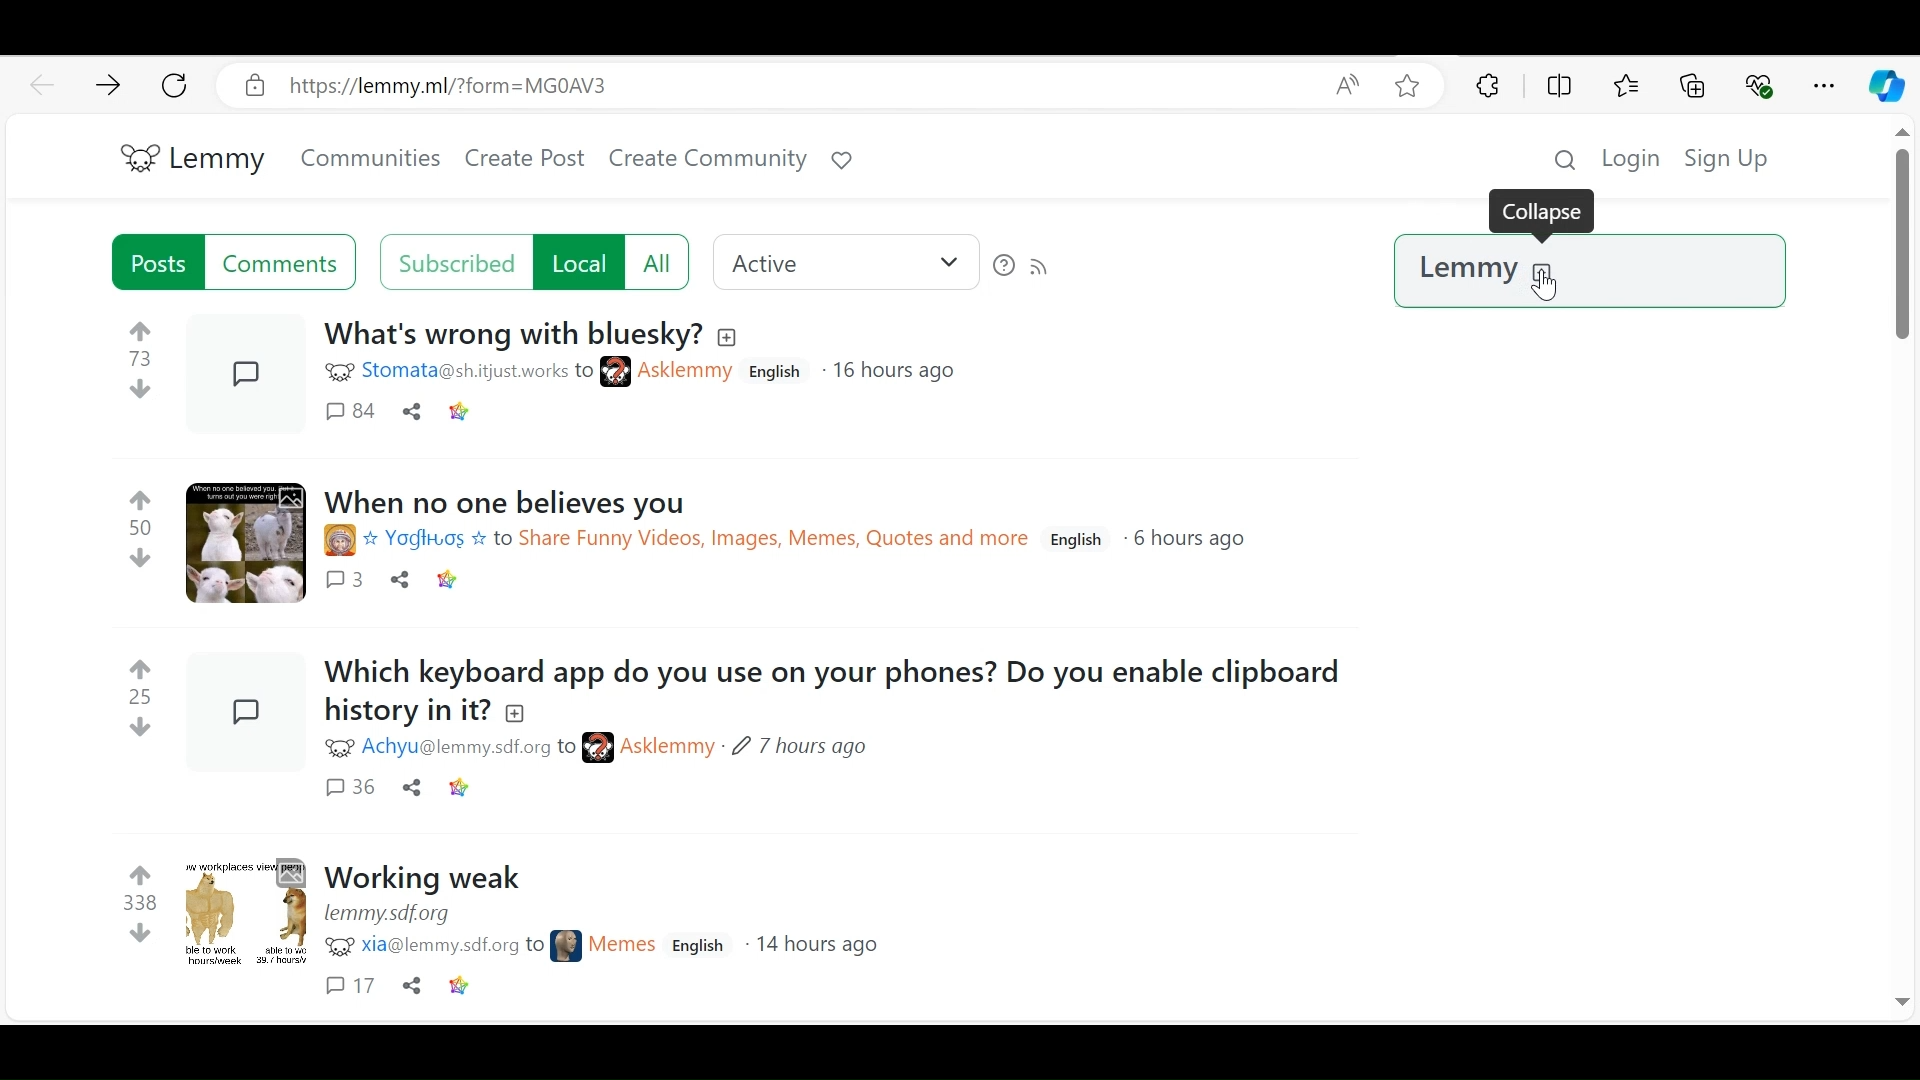 The height and width of the screenshot is (1080, 1920). Describe the element at coordinates (777, 374) in the screenshot. I see `language` at that location.